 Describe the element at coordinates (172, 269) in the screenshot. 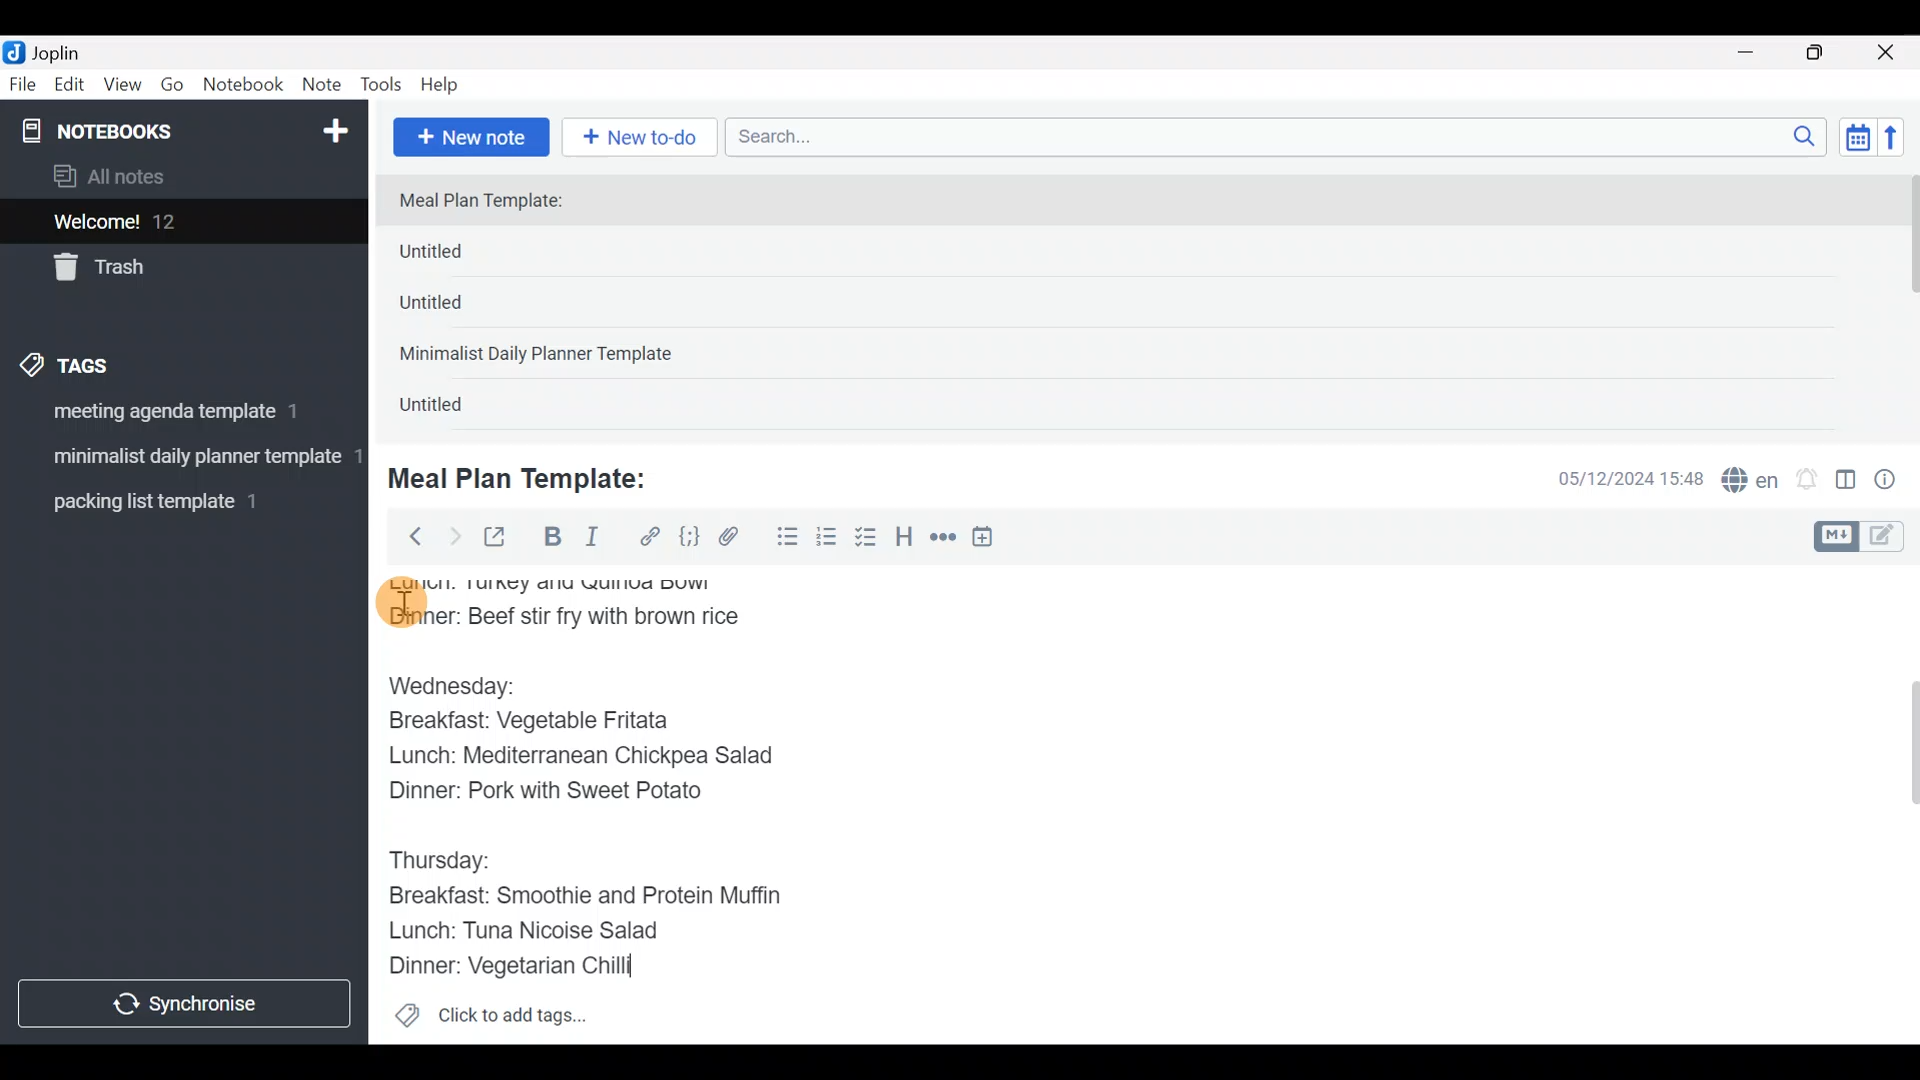

I see `Trash` at that location.